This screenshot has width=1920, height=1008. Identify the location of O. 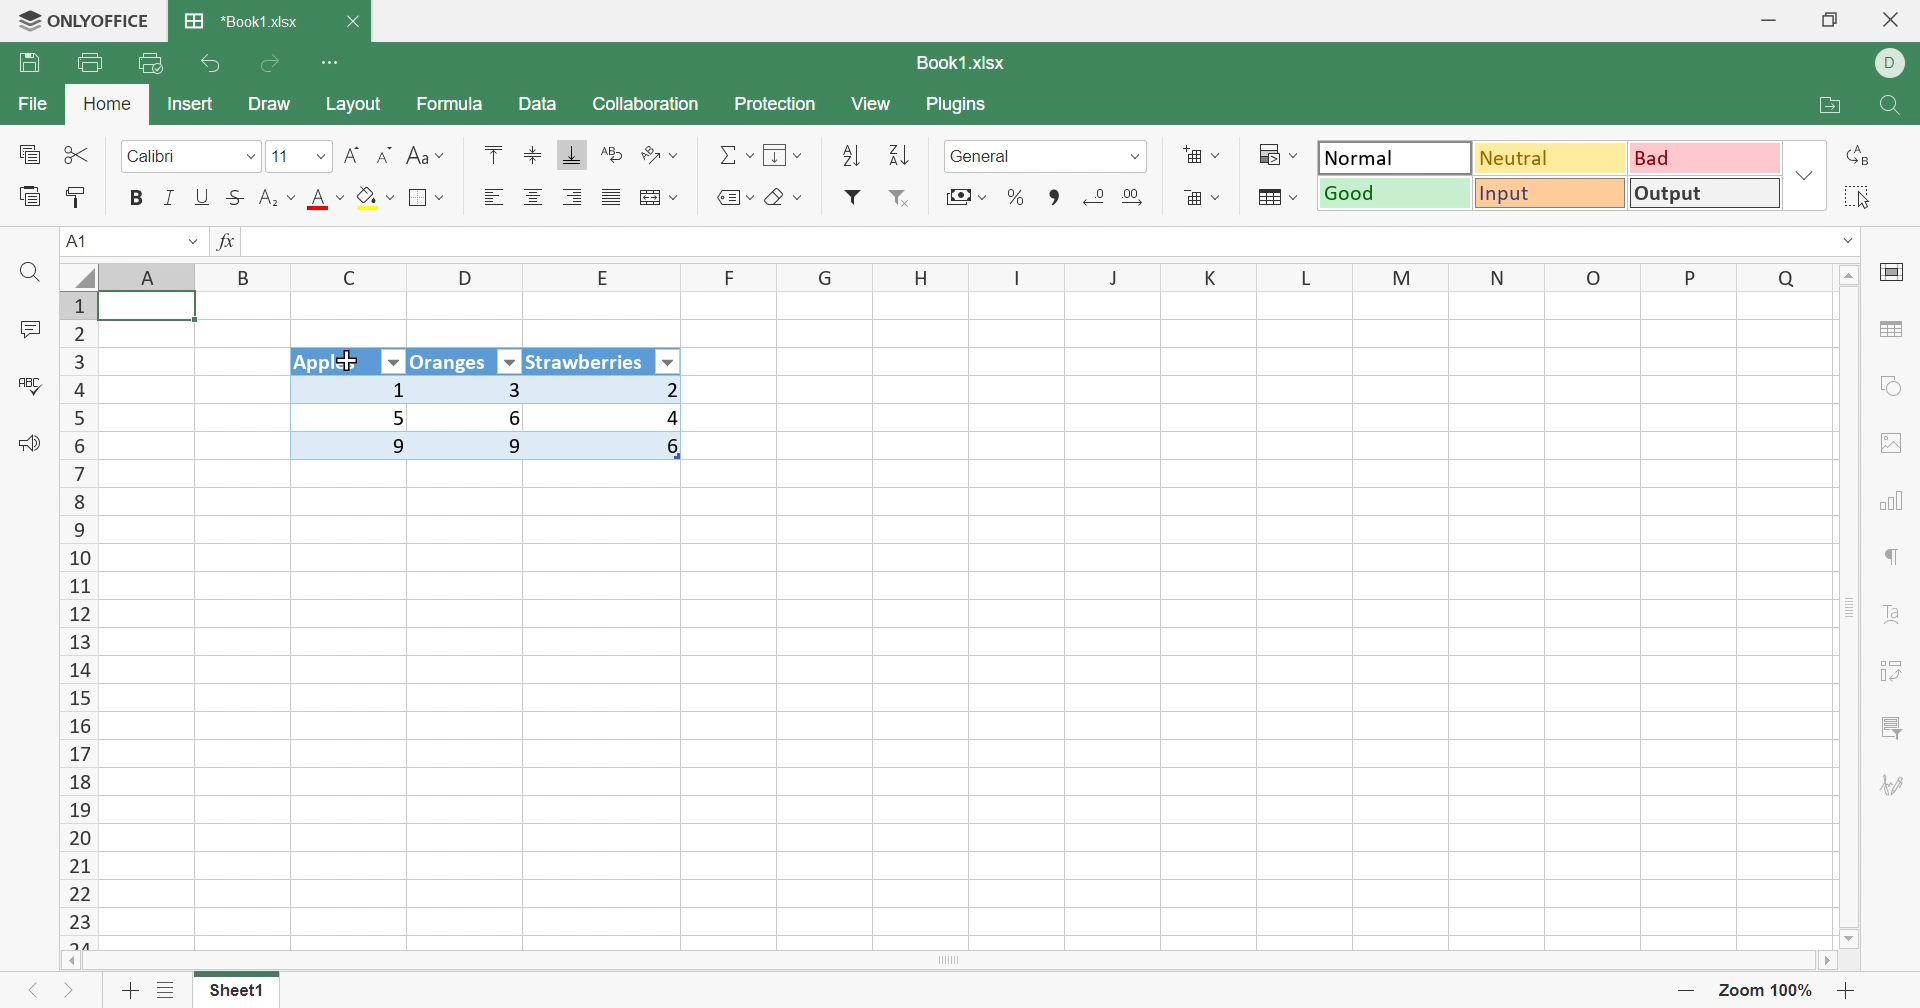
(1595, 278).